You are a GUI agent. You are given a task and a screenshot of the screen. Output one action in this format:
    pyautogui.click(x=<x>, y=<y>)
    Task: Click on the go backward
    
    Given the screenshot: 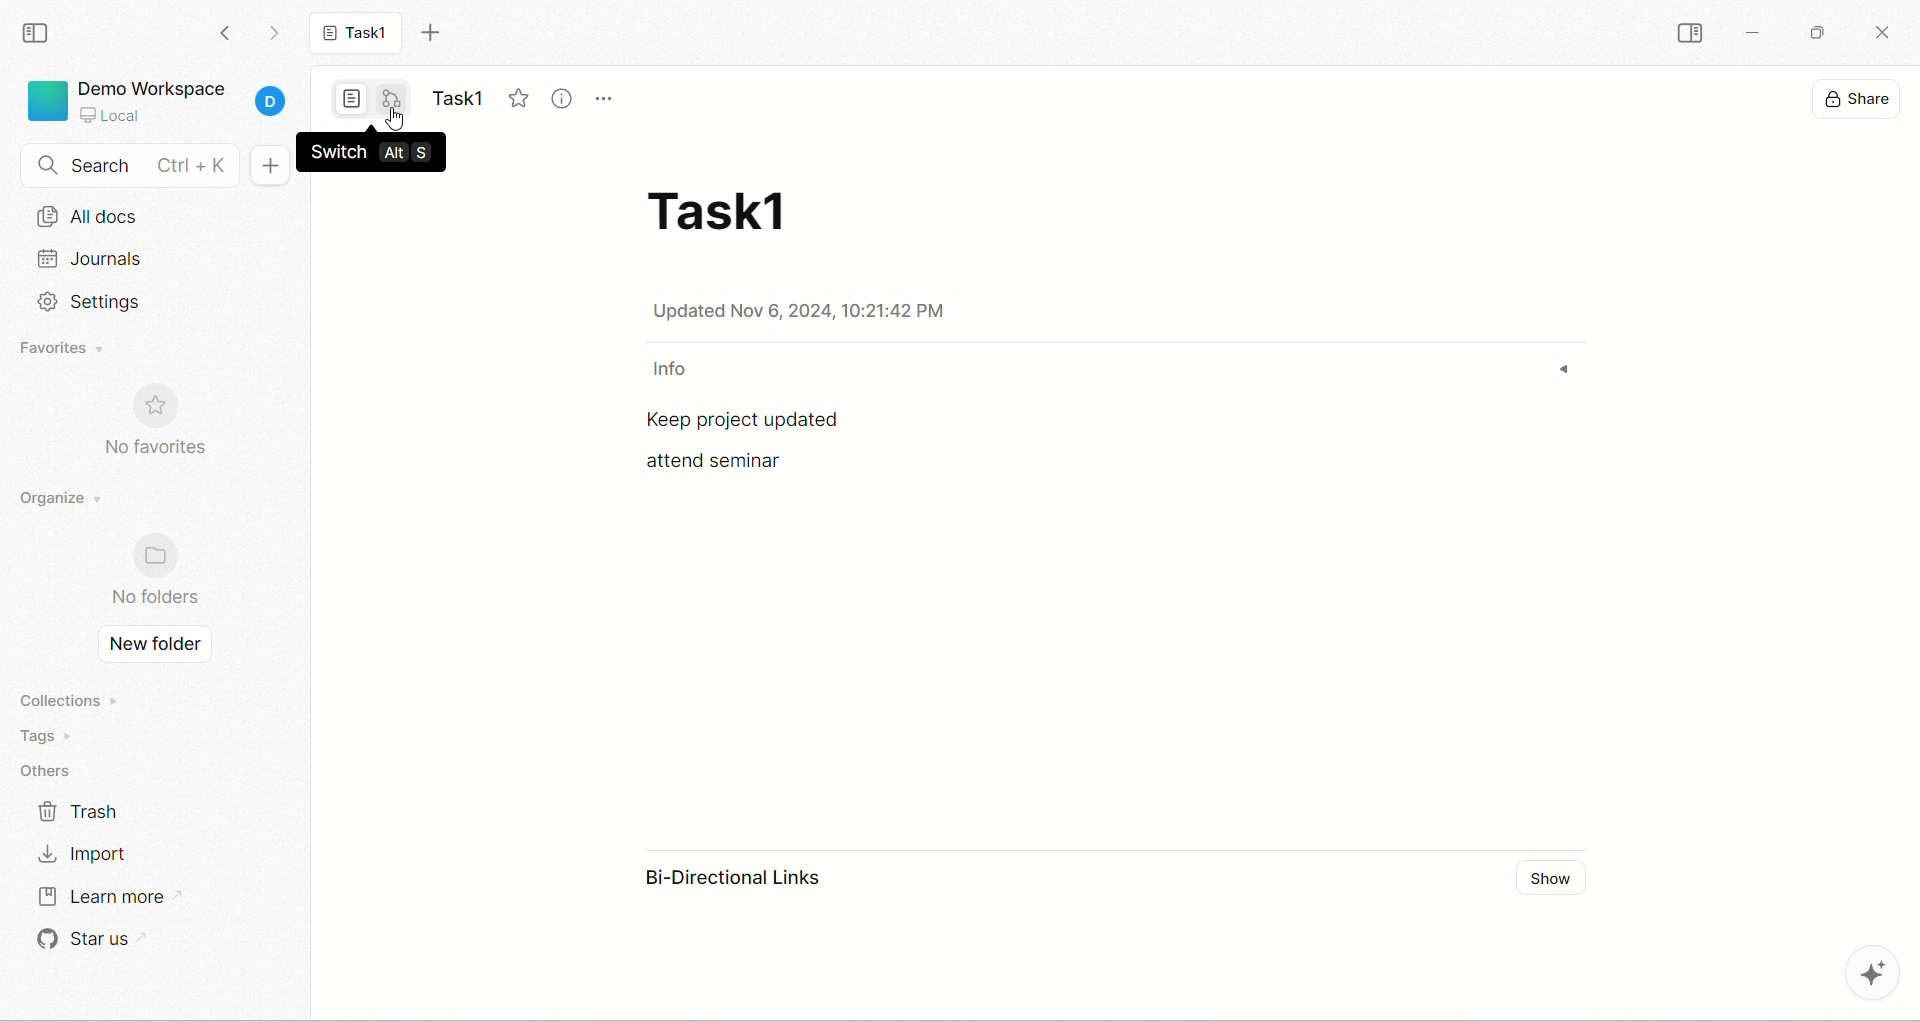 What is the action you would take?
    pyautogui.click(x=223, y=31)
    